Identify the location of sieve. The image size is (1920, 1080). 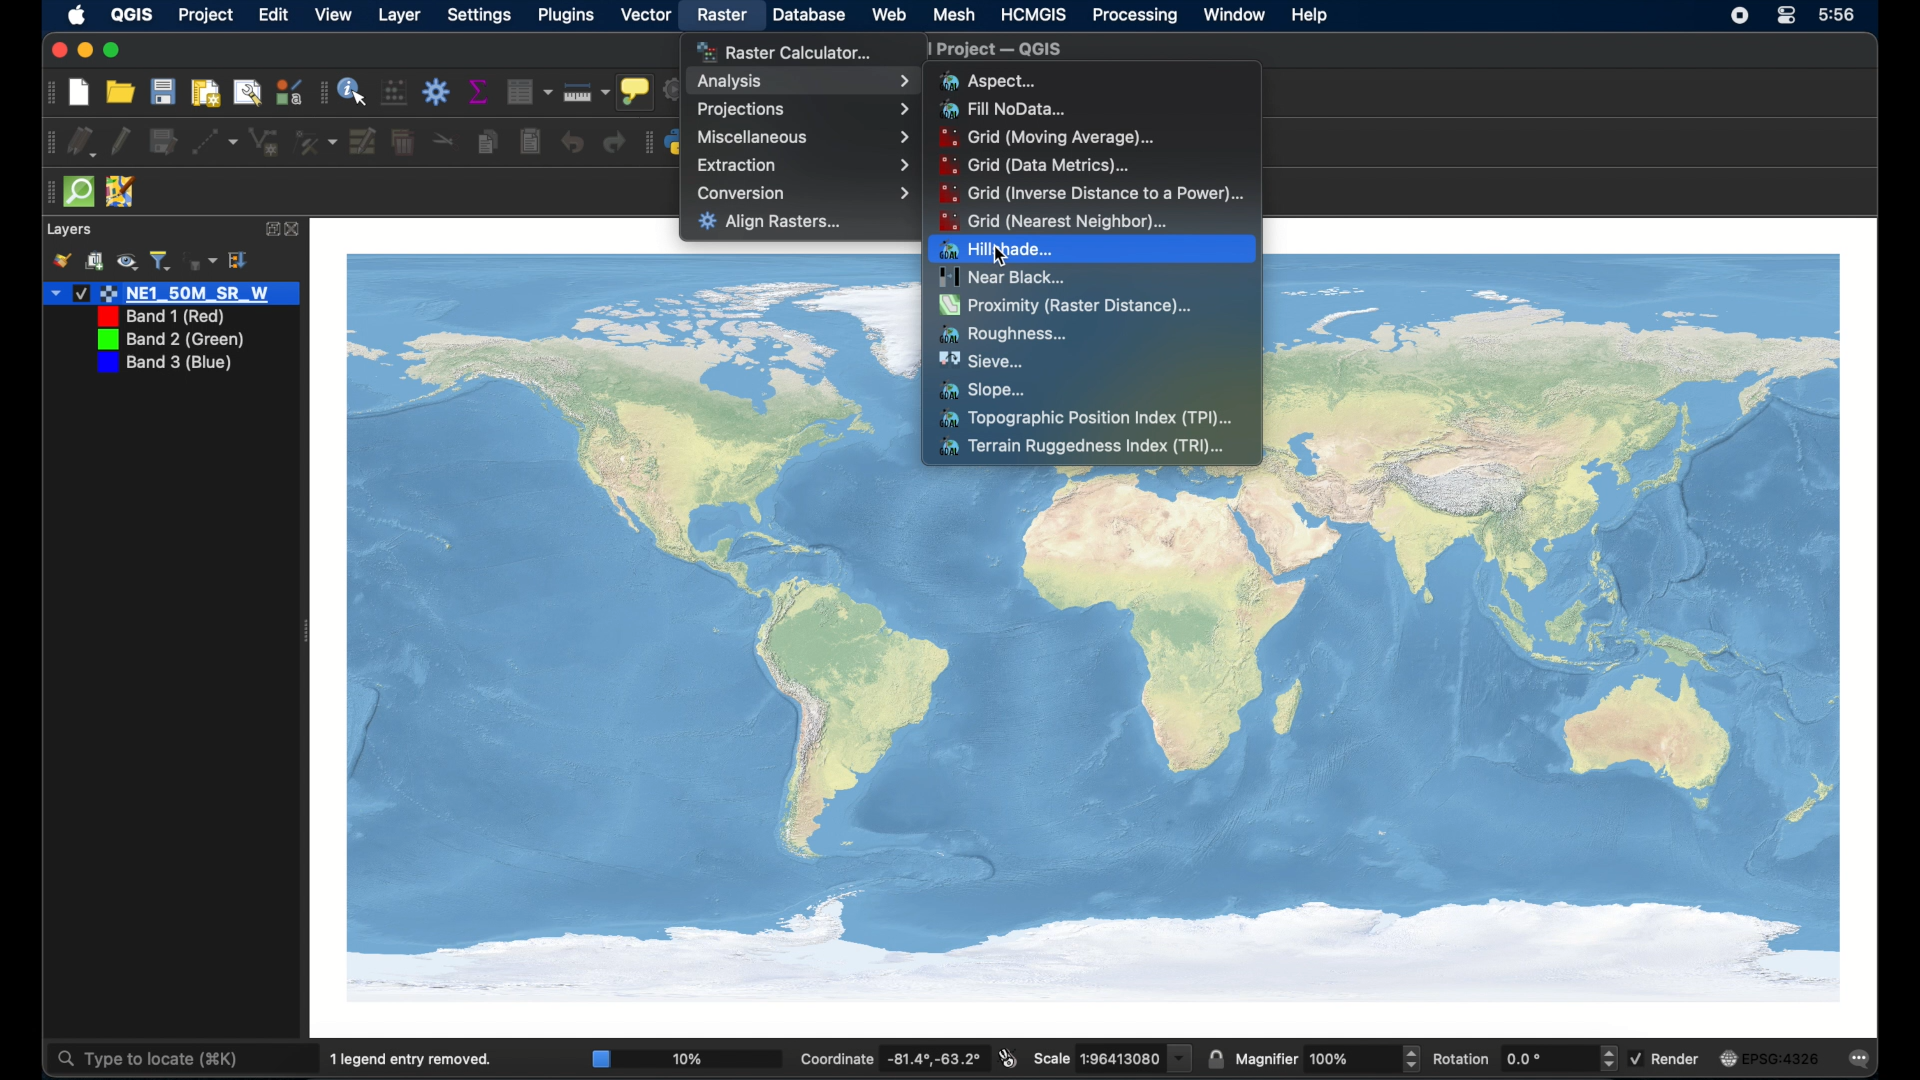
(980, 361).